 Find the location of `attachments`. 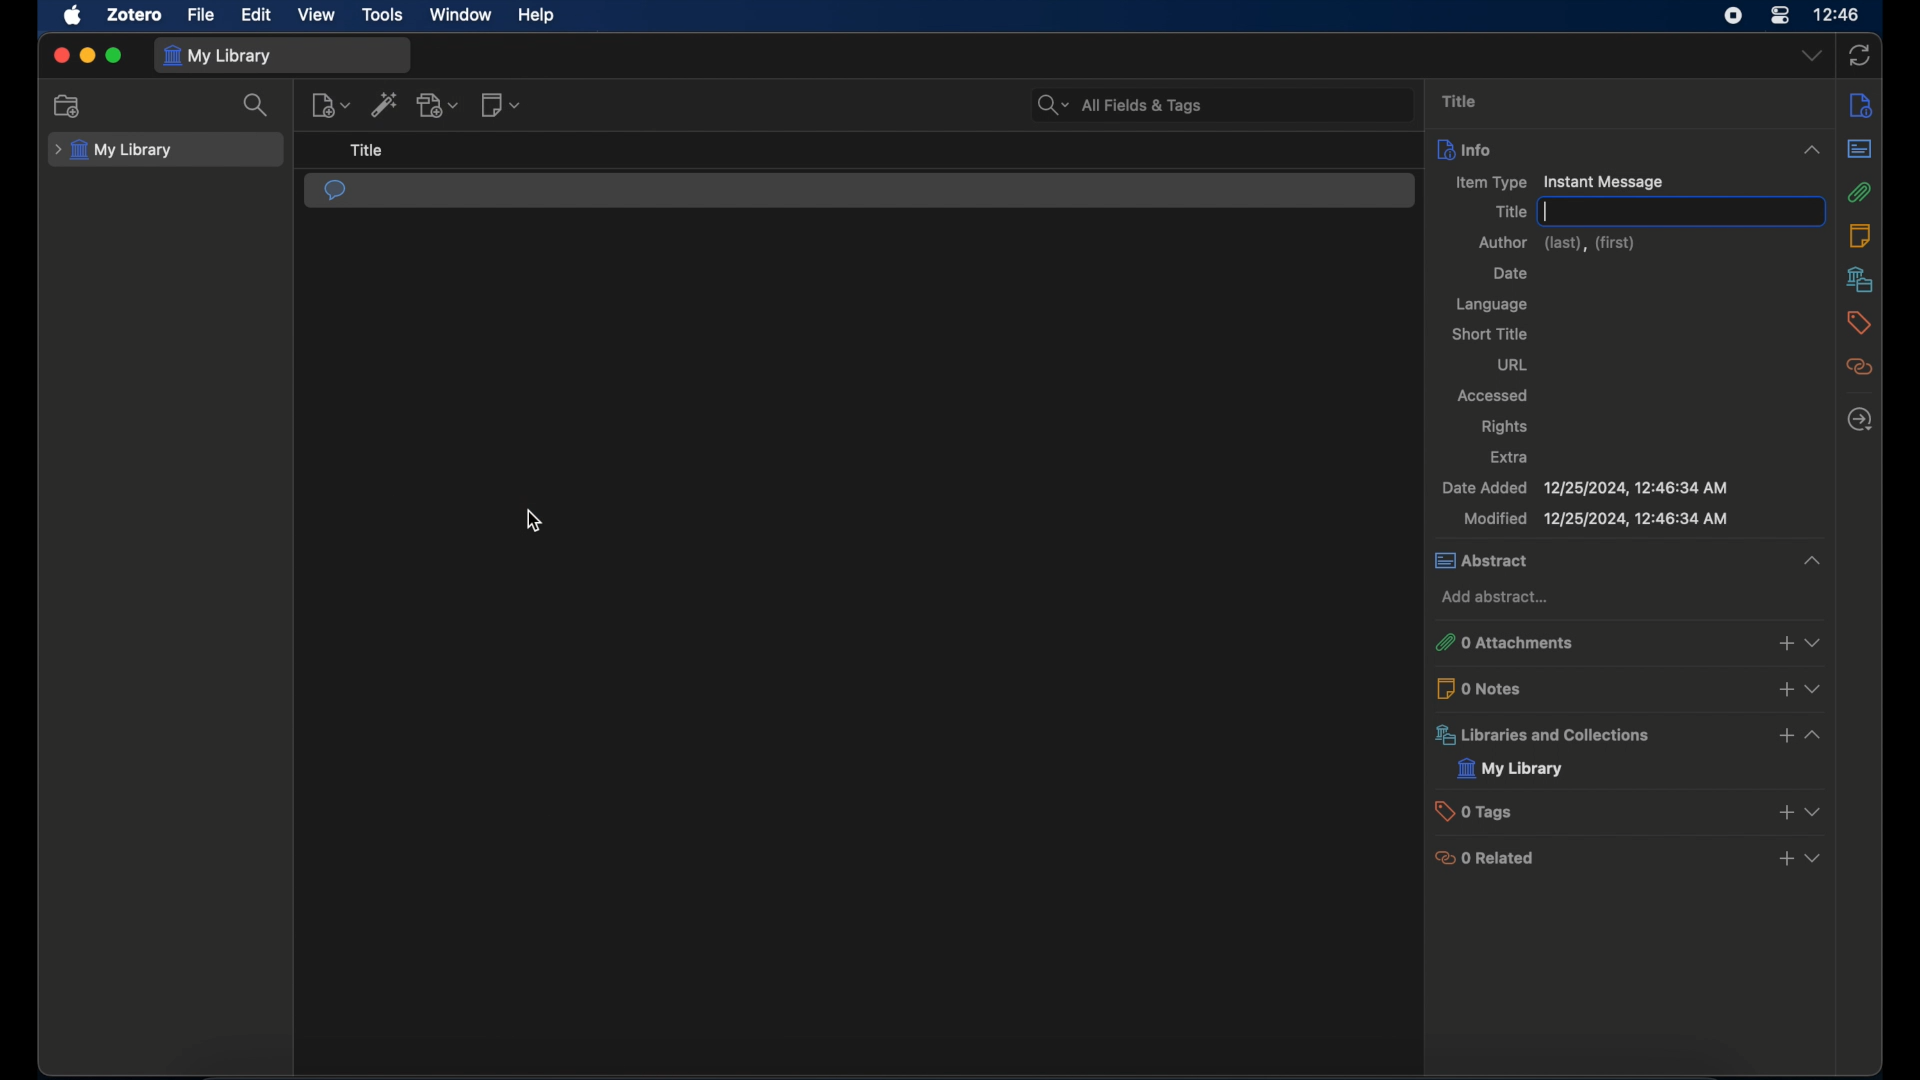

attachments is located at coordinates (1861, 192).